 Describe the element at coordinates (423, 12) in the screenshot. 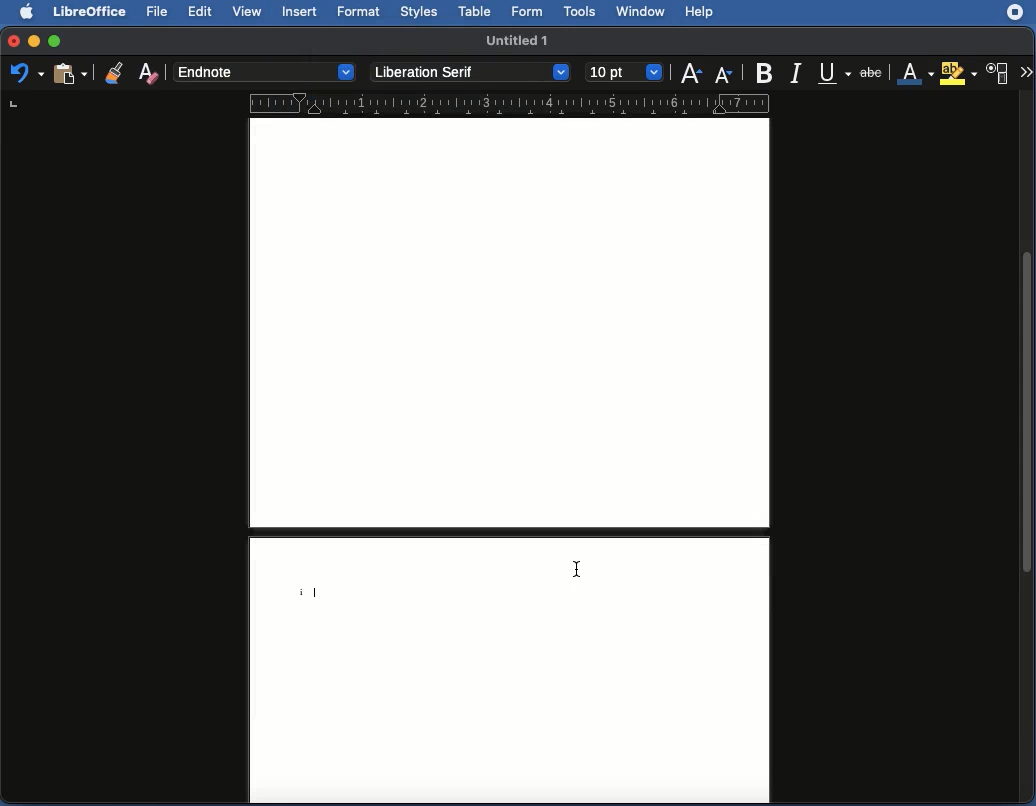

I see `Styles` at that location.